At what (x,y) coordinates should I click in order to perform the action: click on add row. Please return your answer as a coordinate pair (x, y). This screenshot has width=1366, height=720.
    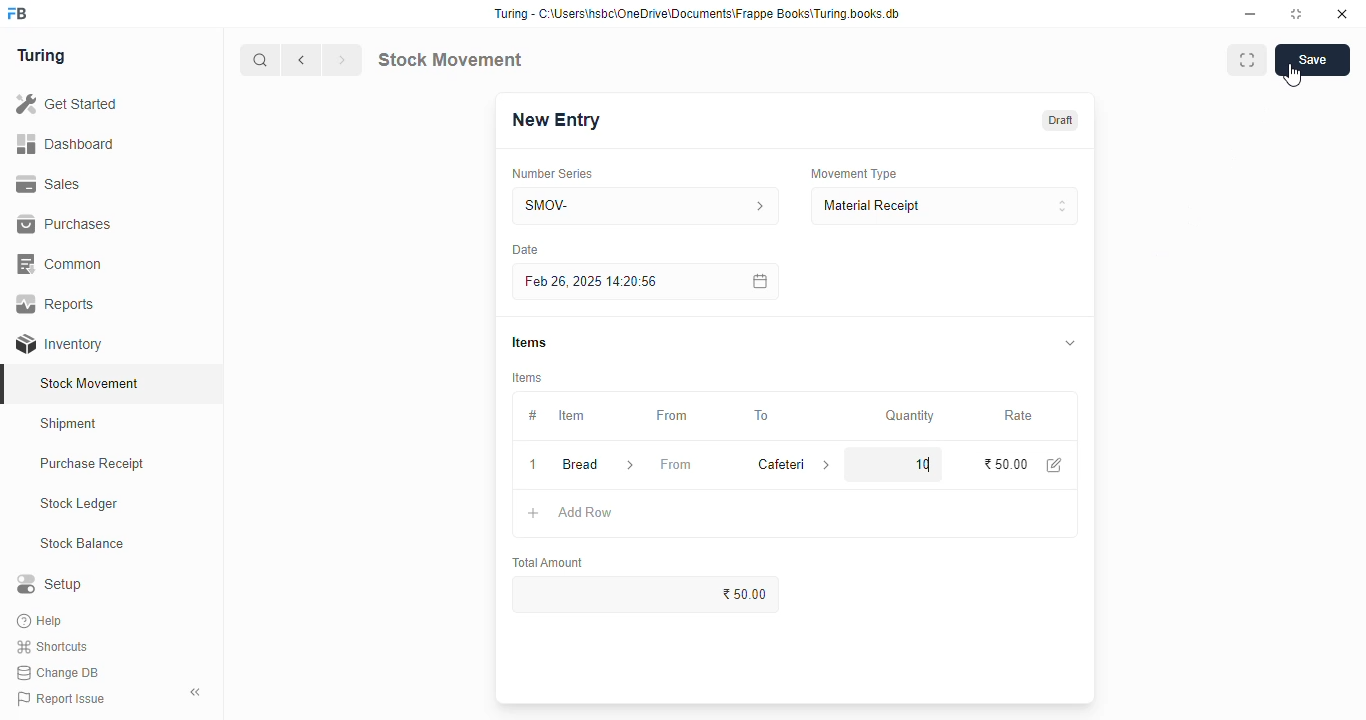
    Looking at the image, I should click on (586, 512).